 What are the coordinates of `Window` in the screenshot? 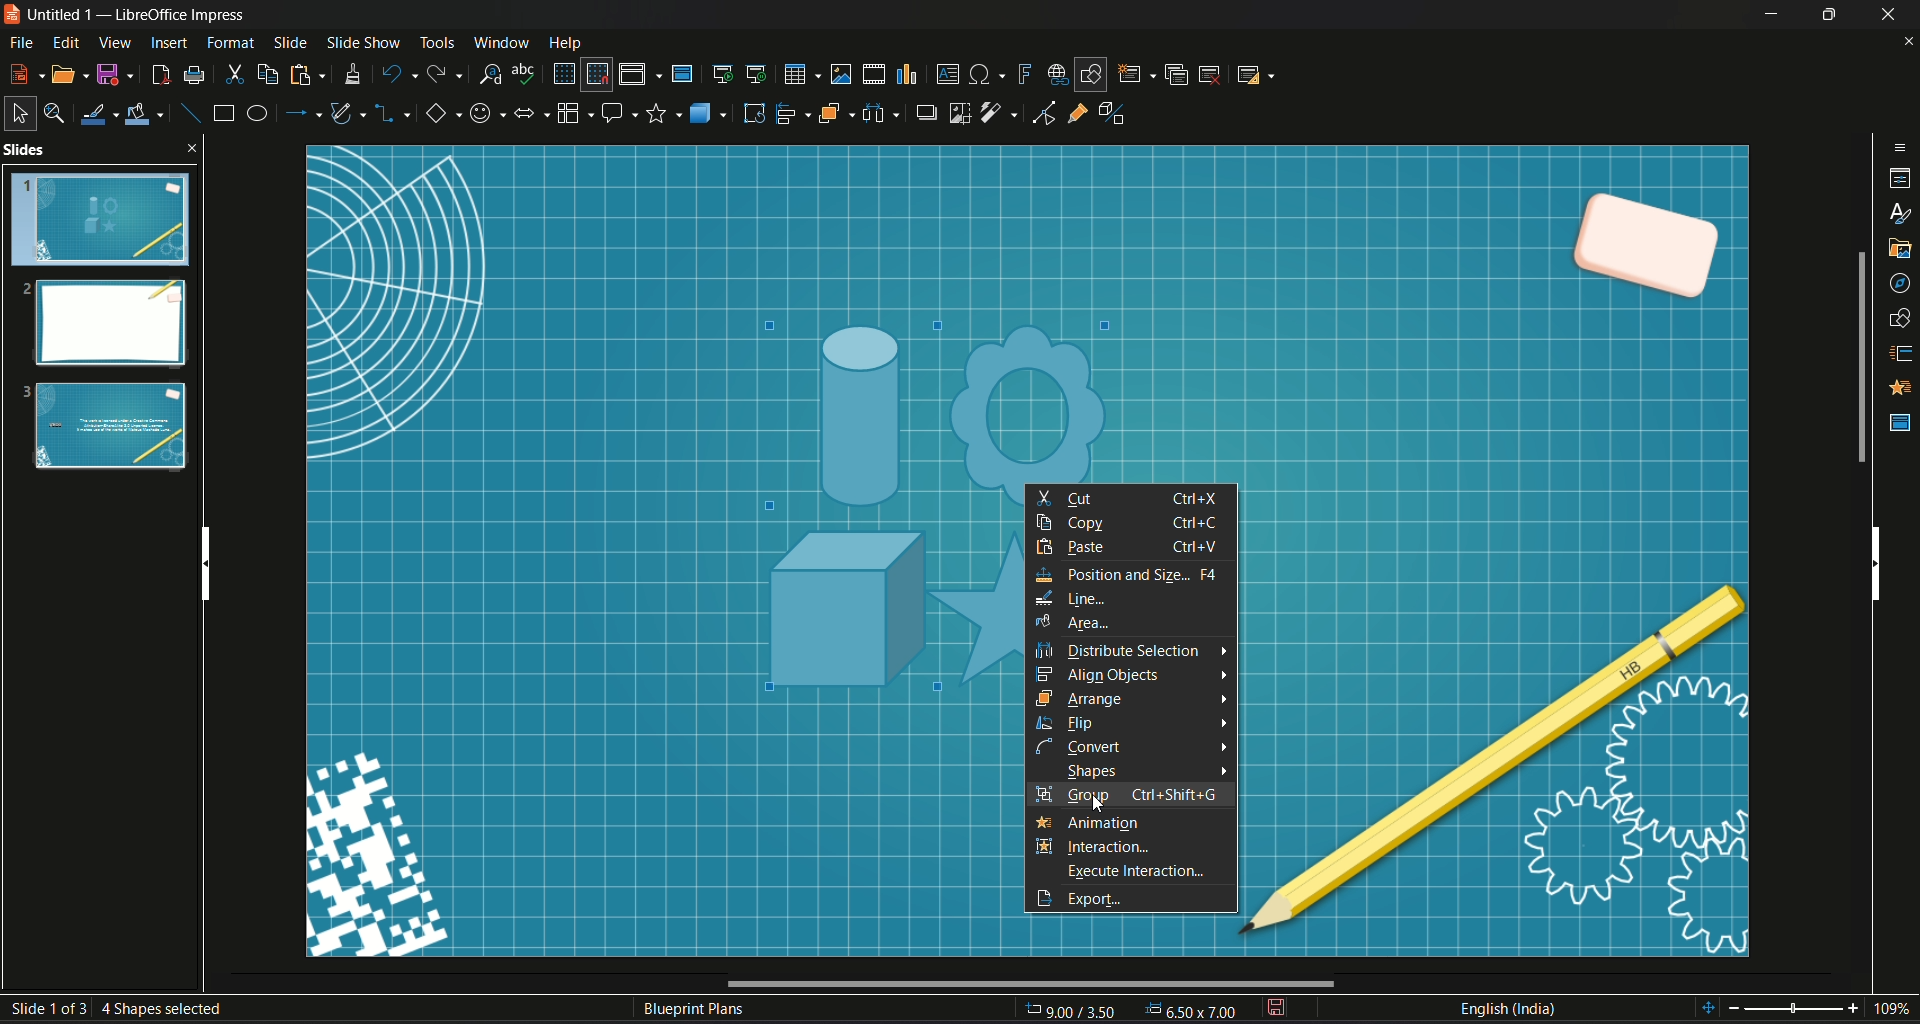 It's located at (497, 41).